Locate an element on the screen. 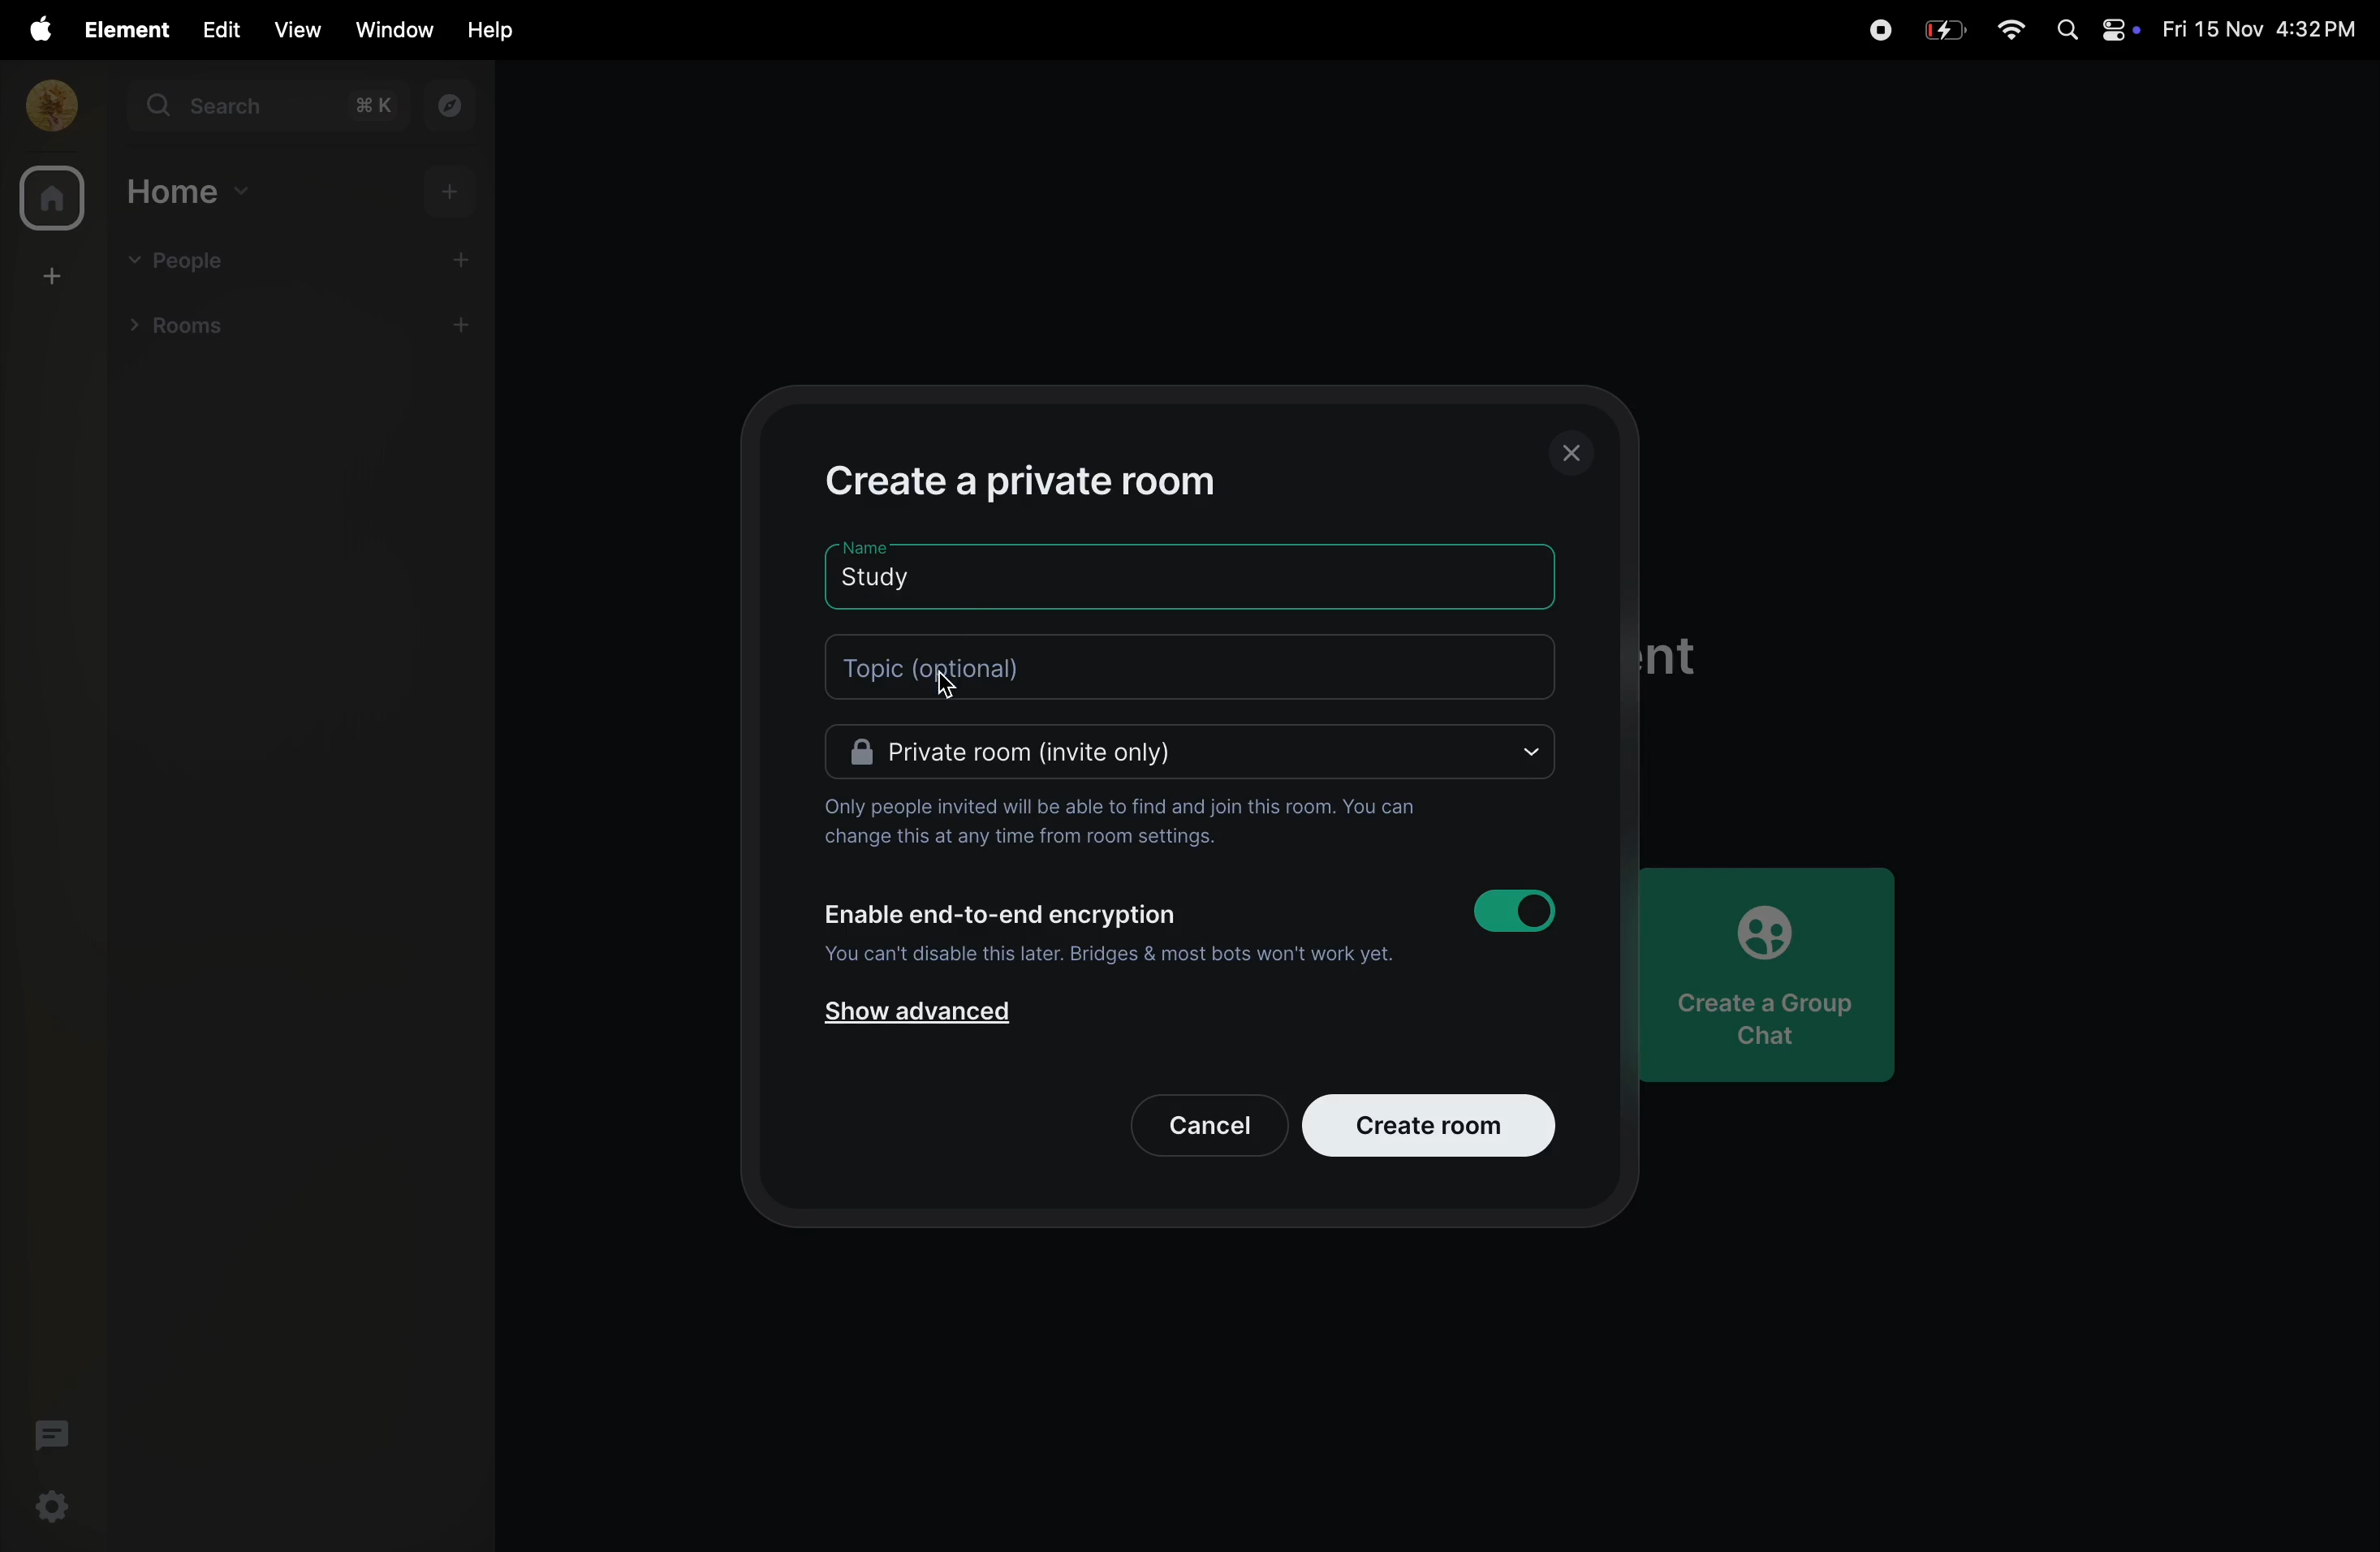 The height and width of the screenshot is (1552, 2380). closing is located at coordinates (1577, 451).